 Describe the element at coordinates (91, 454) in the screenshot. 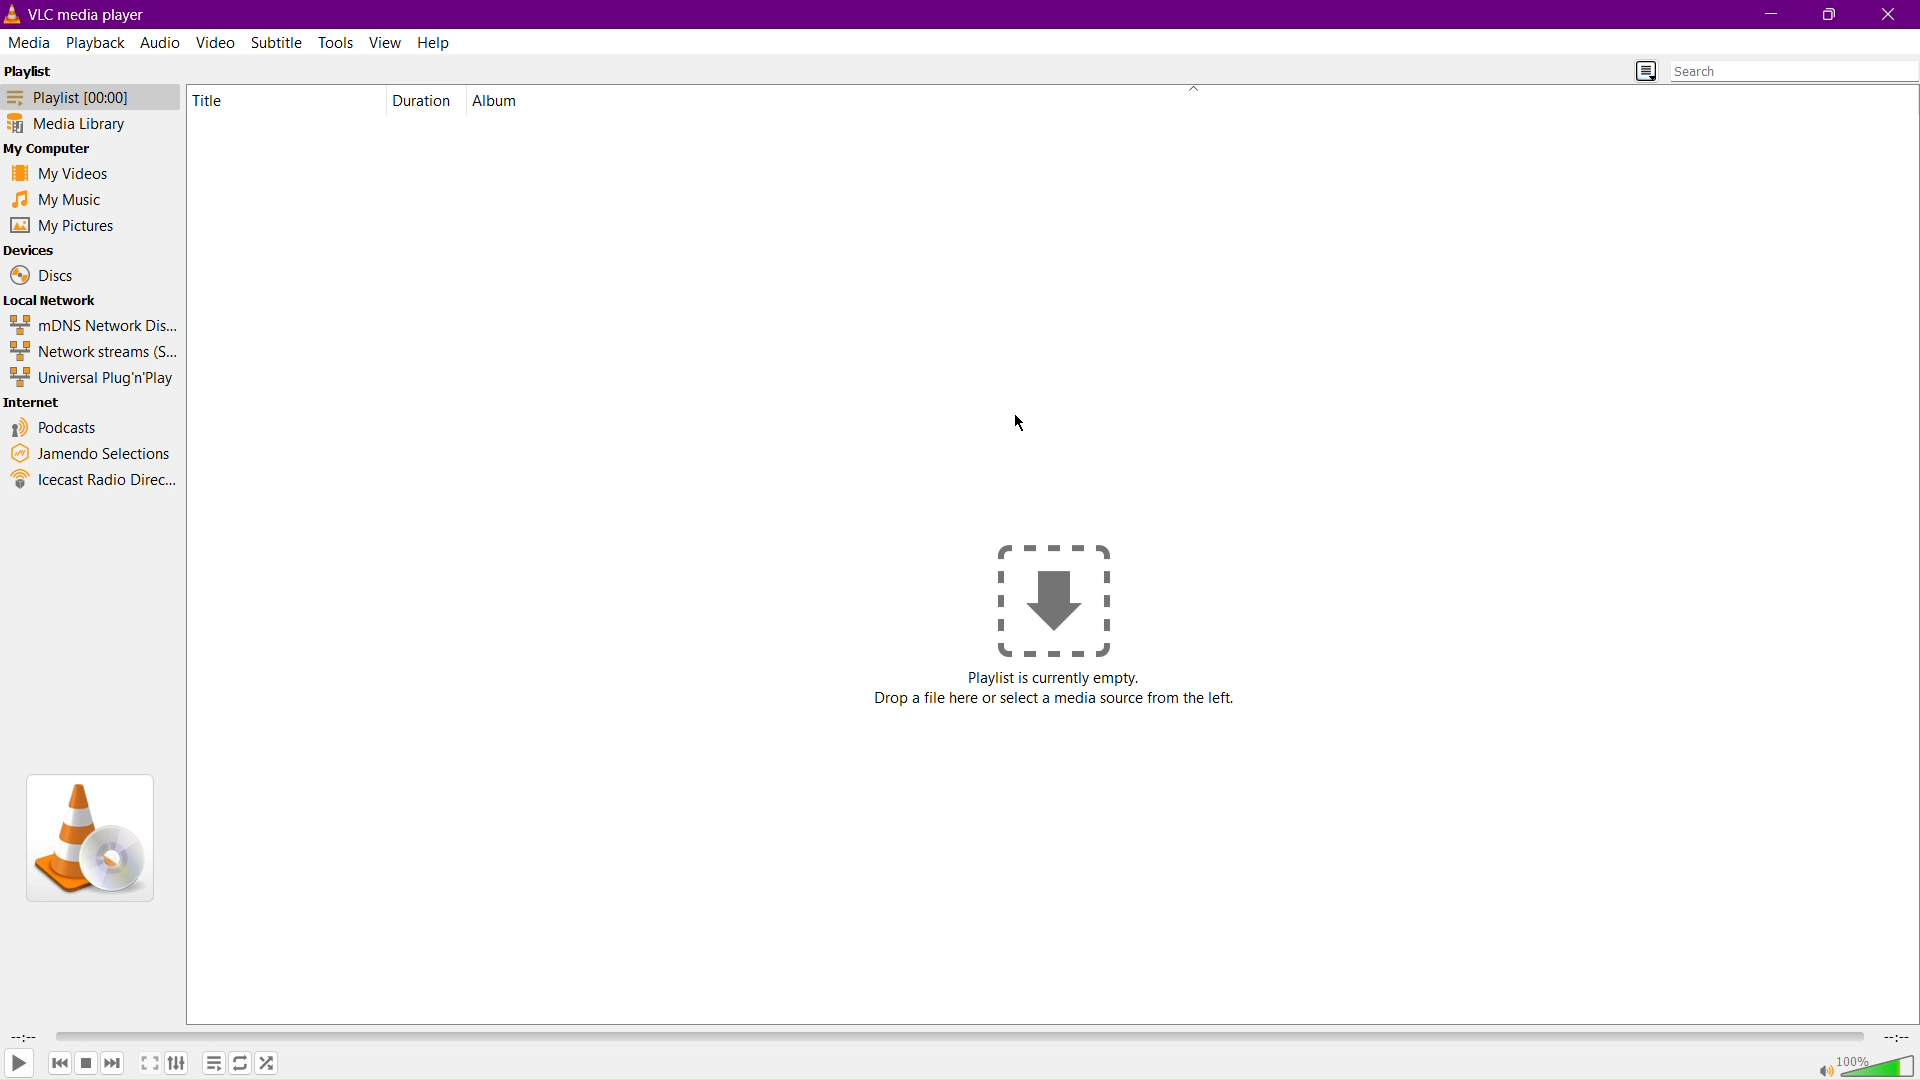

I see `Jamendo Selections` at that location.